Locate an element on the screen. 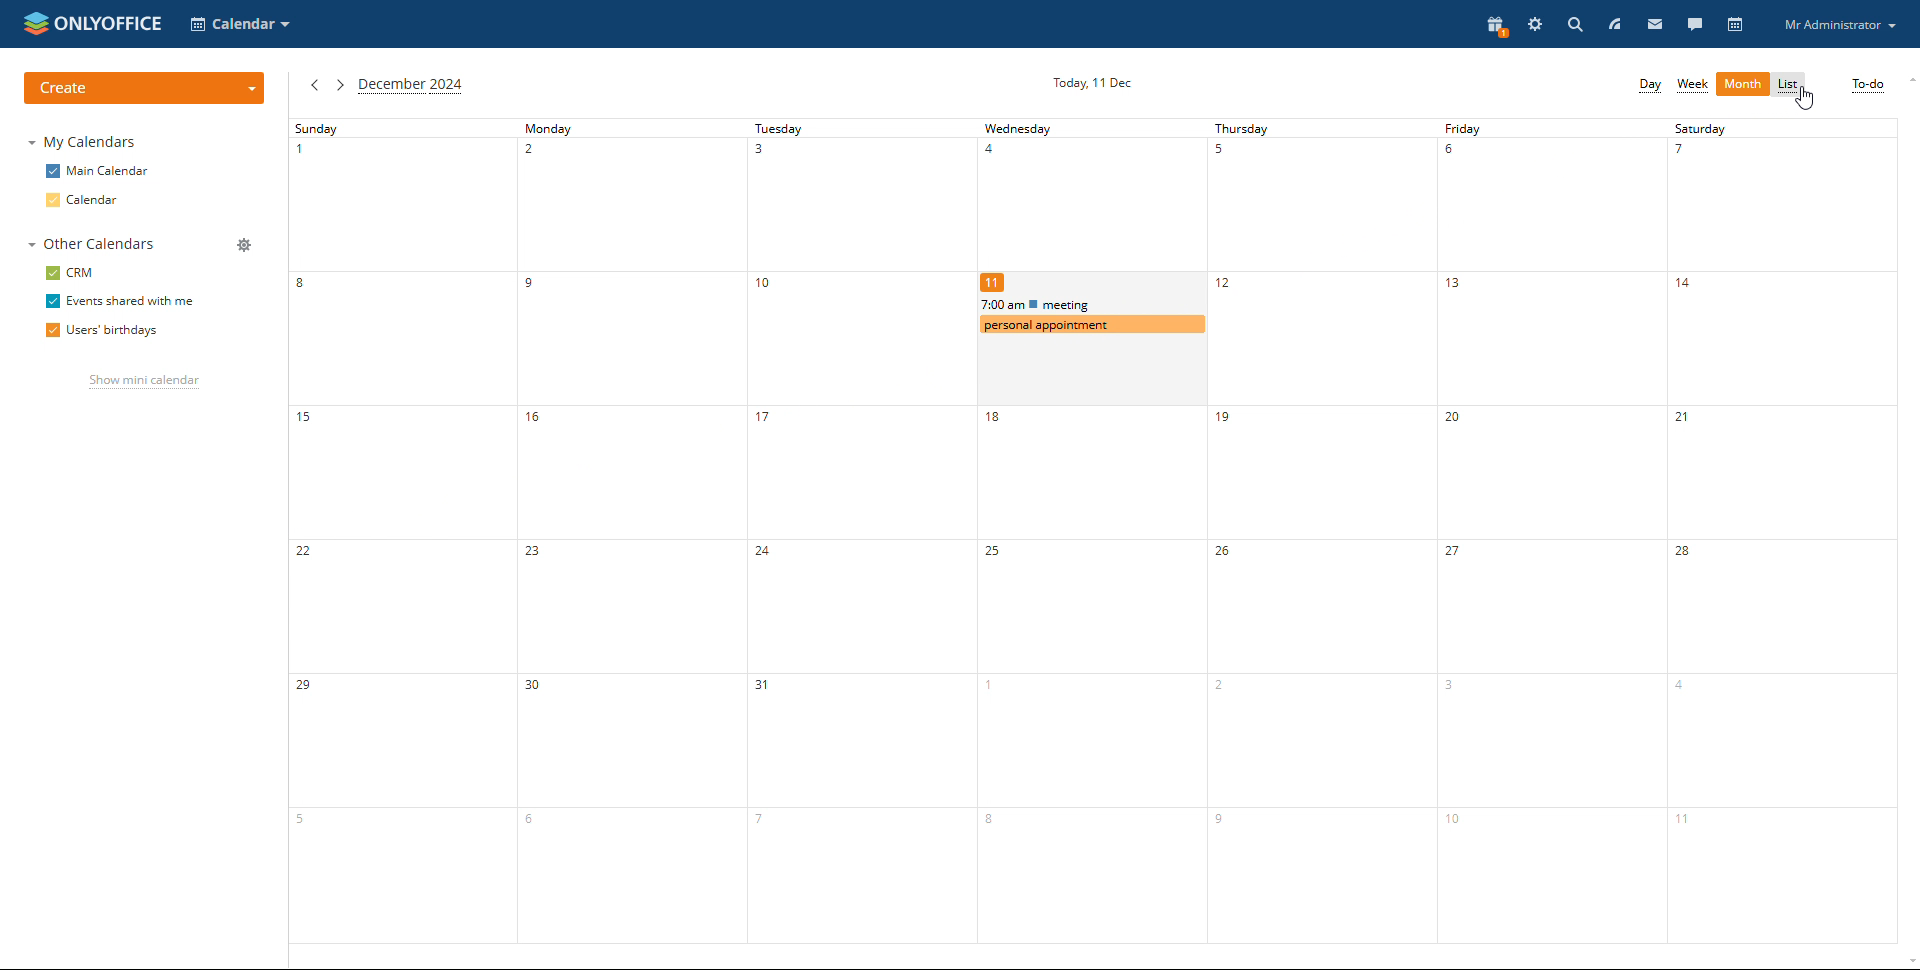 This screenshot has width=1920, height=970. search is located at coordinates (1574, 25).